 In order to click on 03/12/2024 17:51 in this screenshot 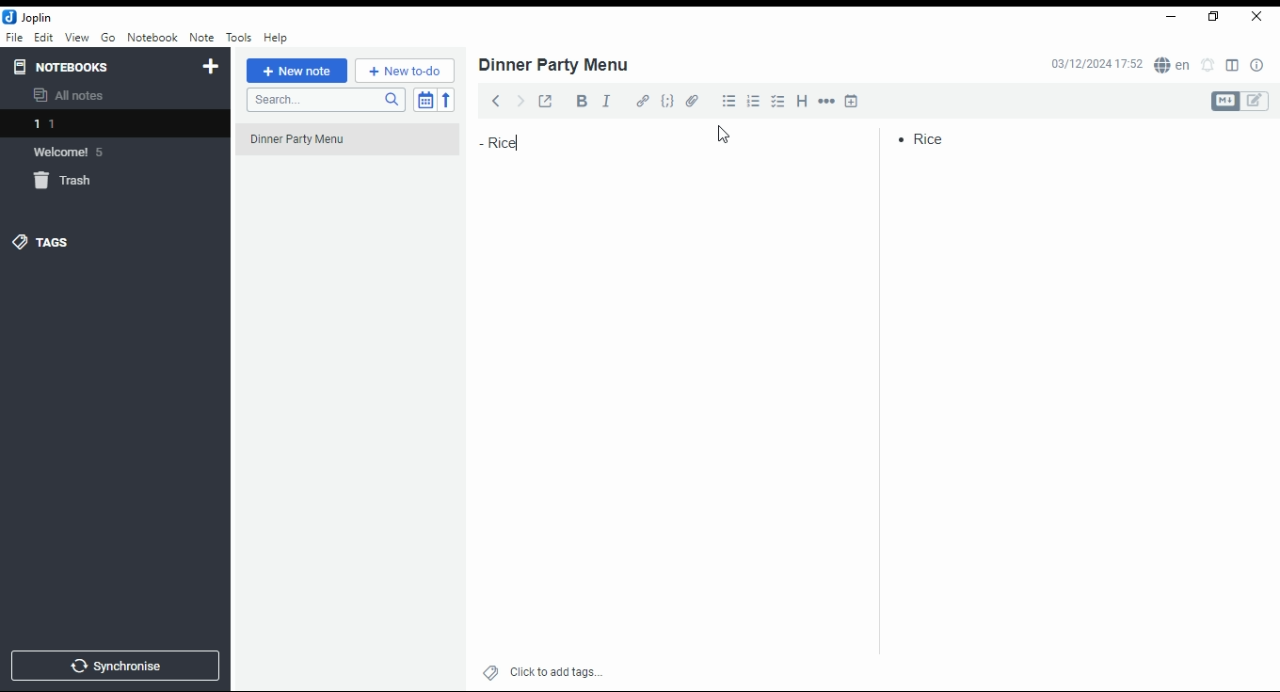, I will do `click(1094, 65)`.